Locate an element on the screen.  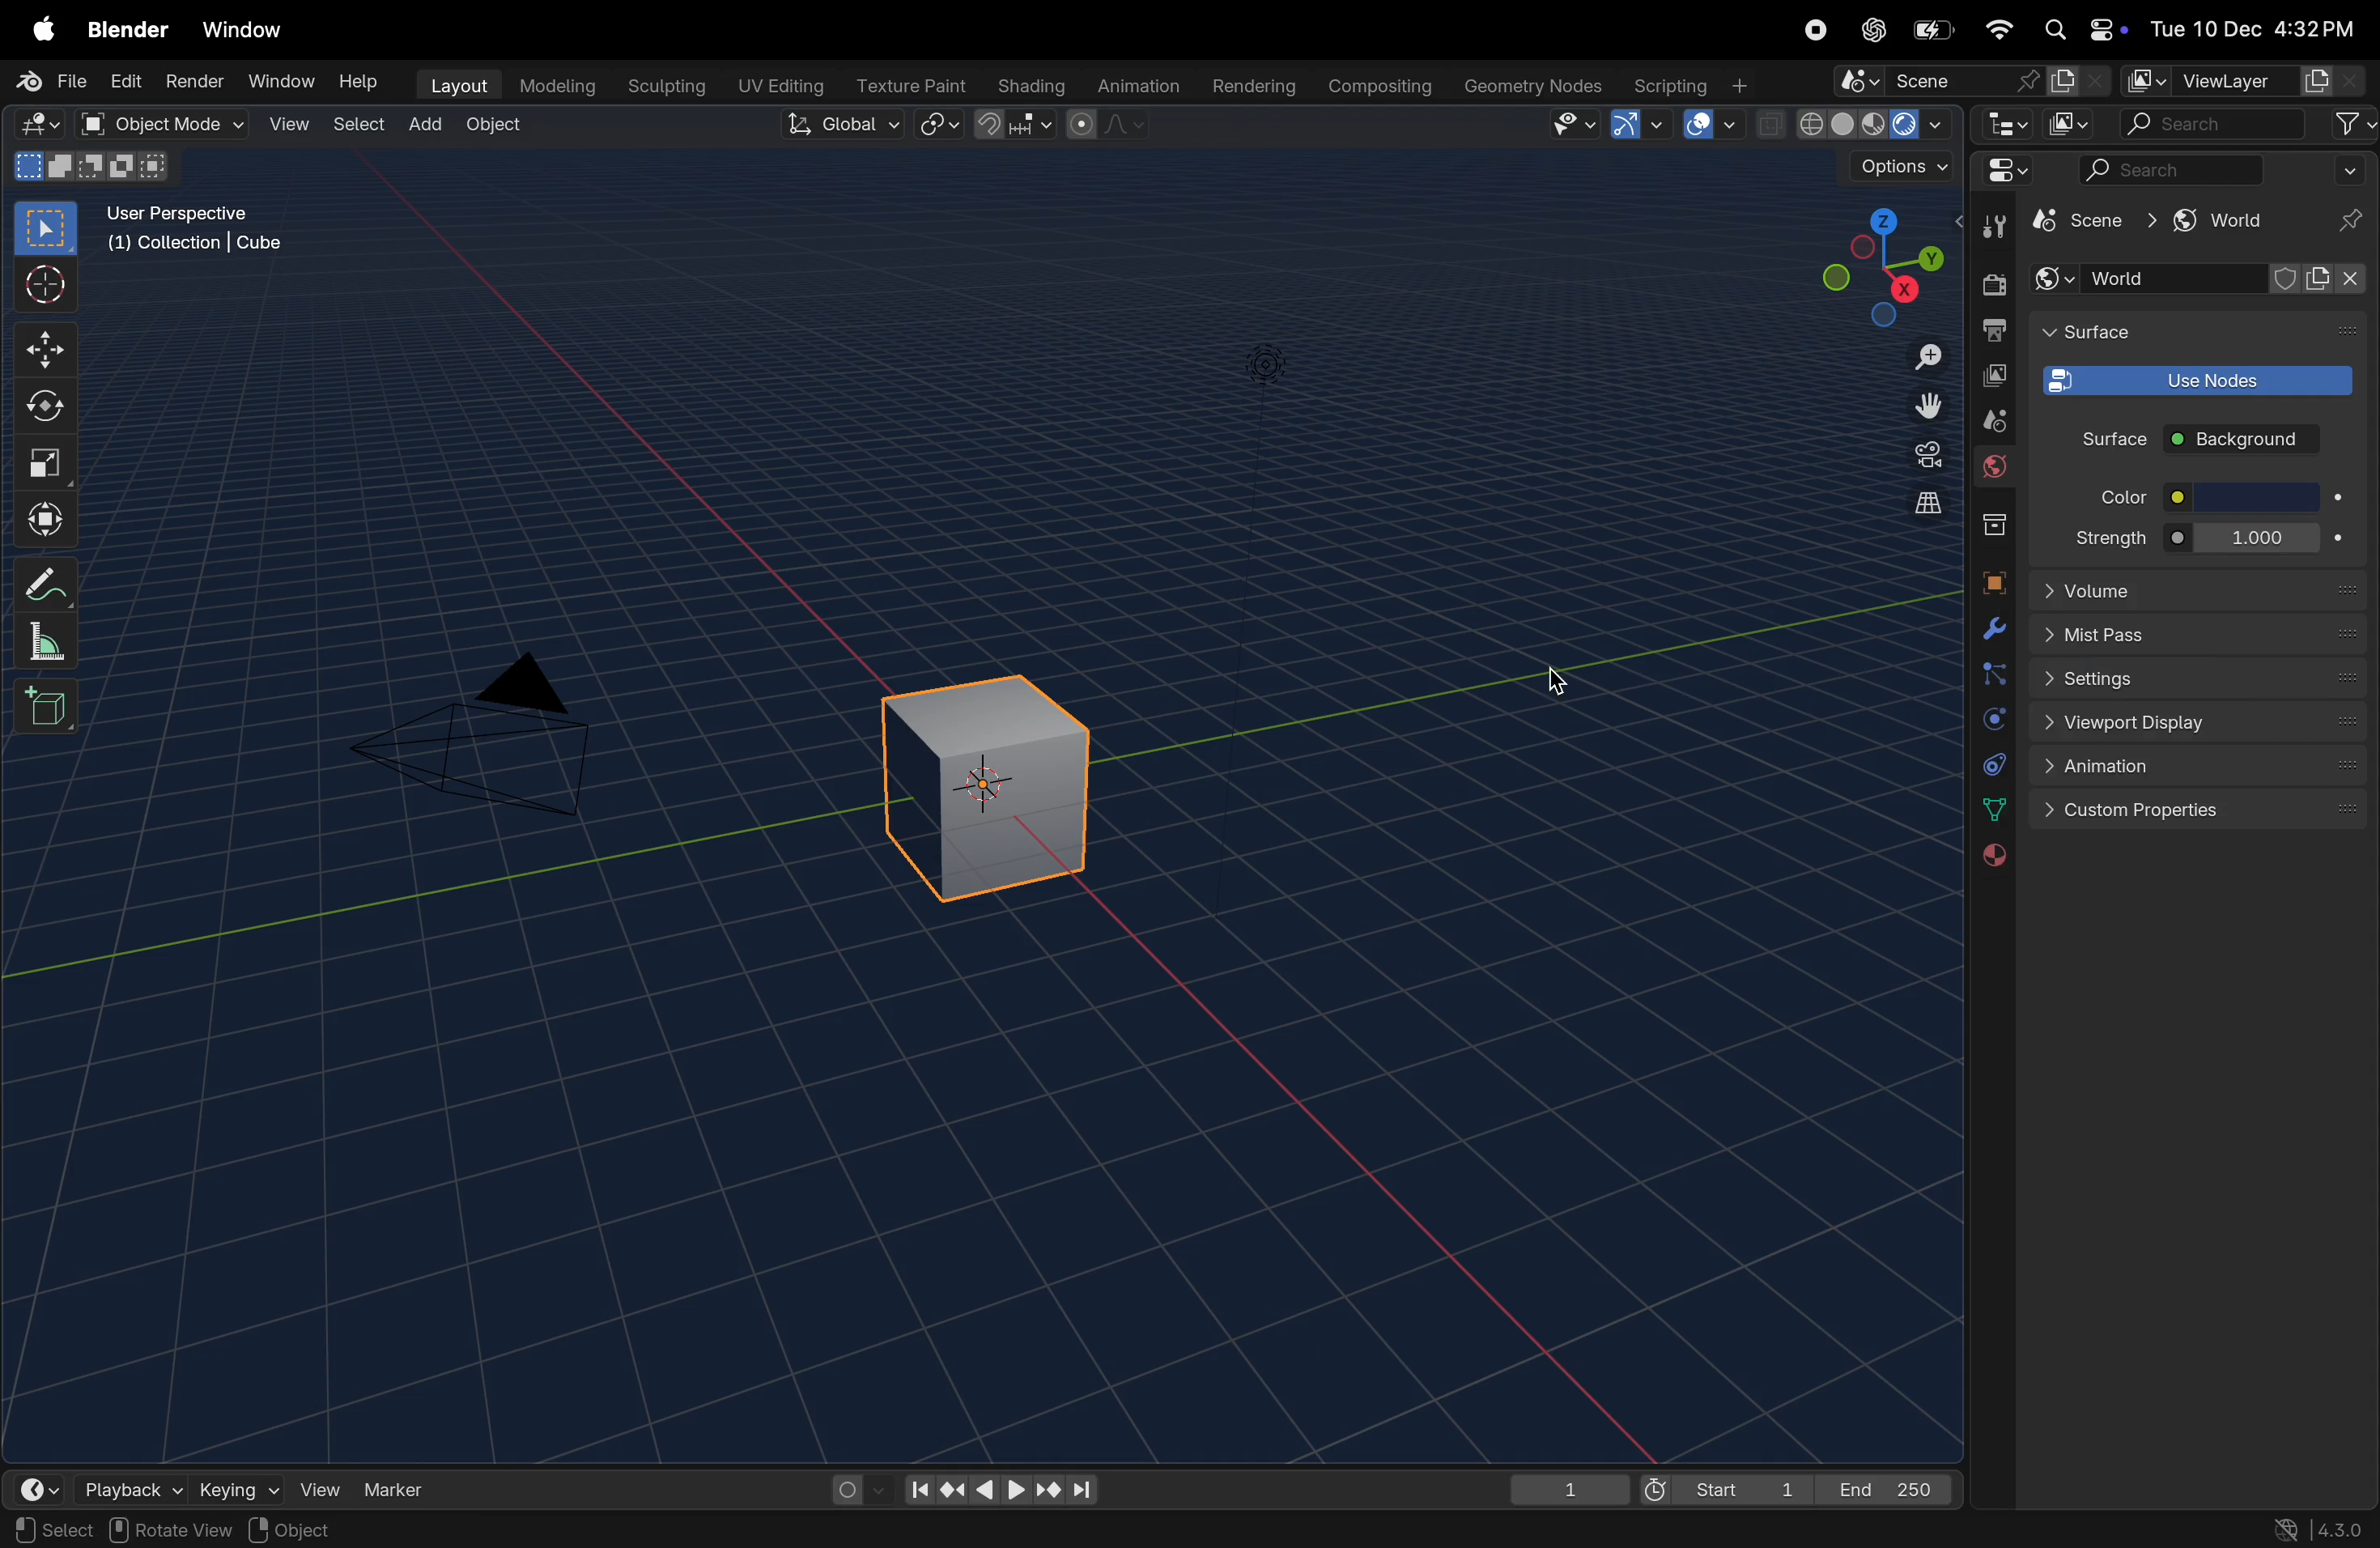
Object is located at coordinates (497, 126).